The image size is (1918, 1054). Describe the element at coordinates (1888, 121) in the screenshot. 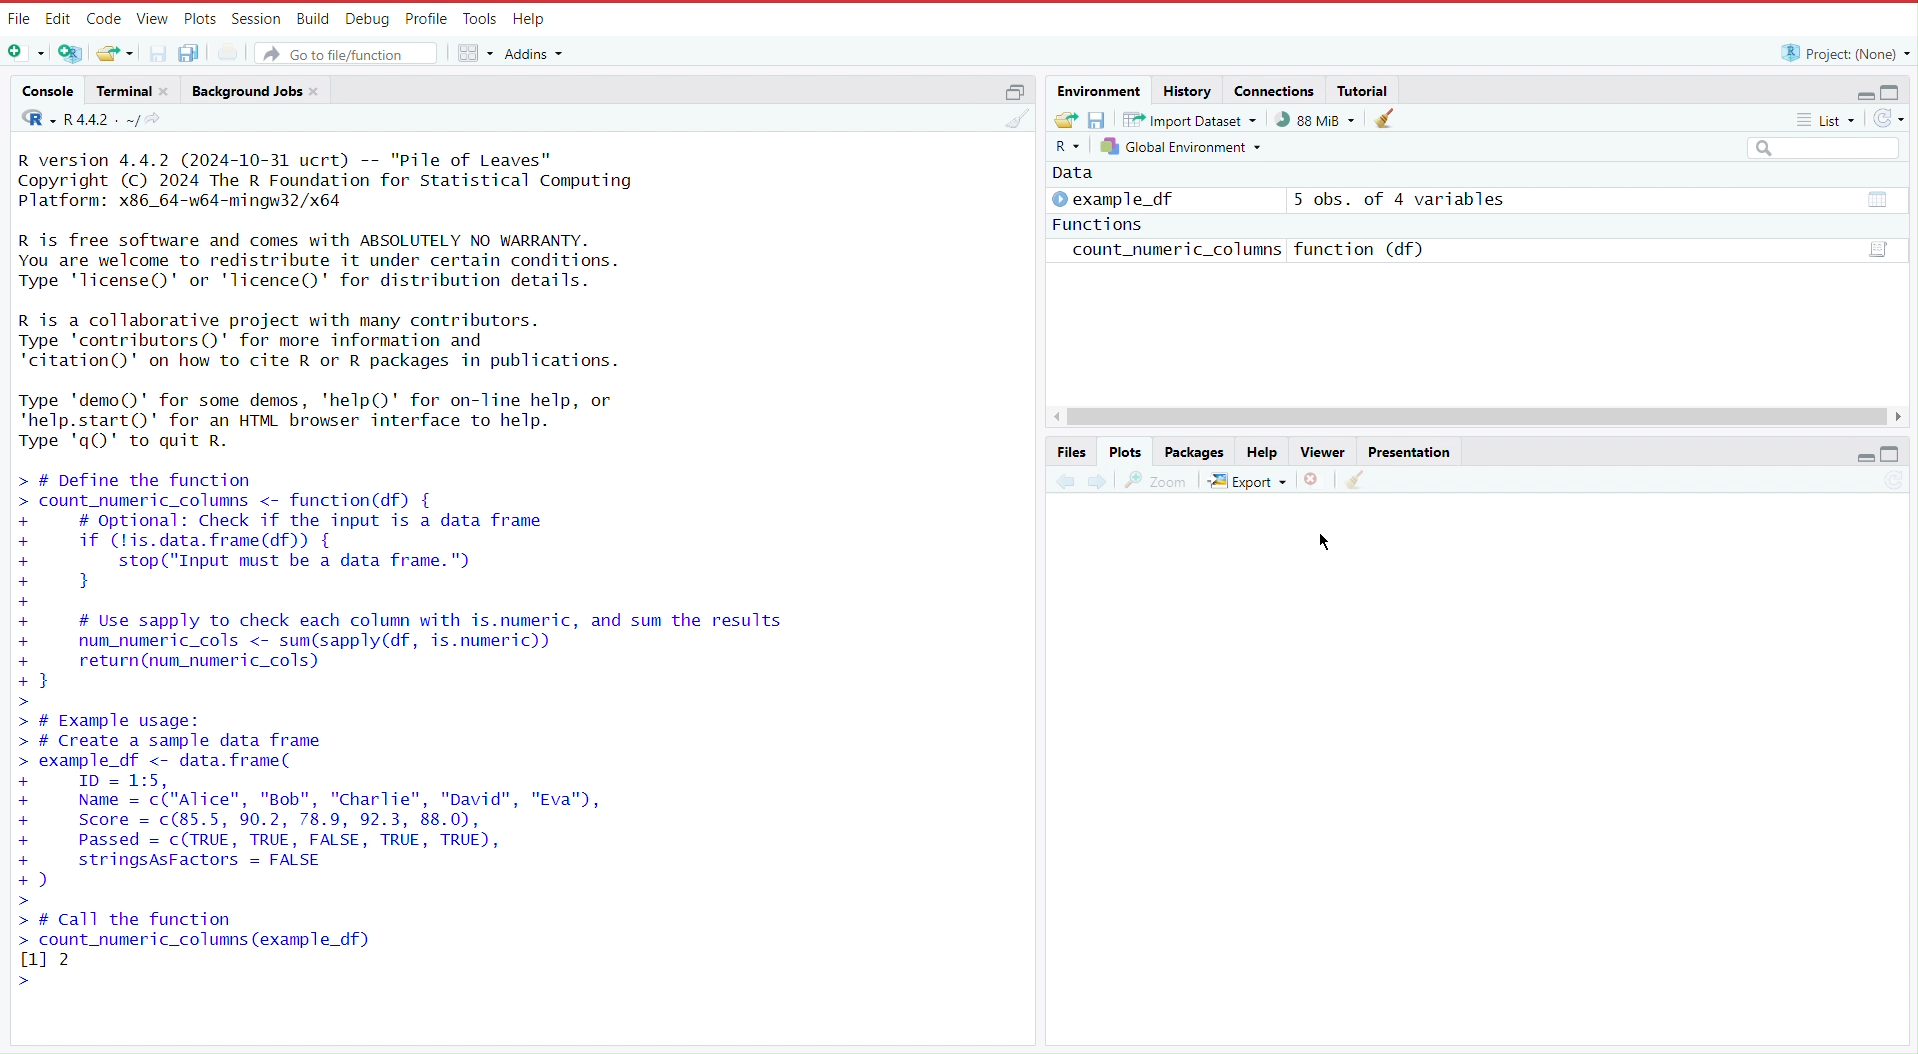

I see `Refresh the list of objects in the environment` at that location.